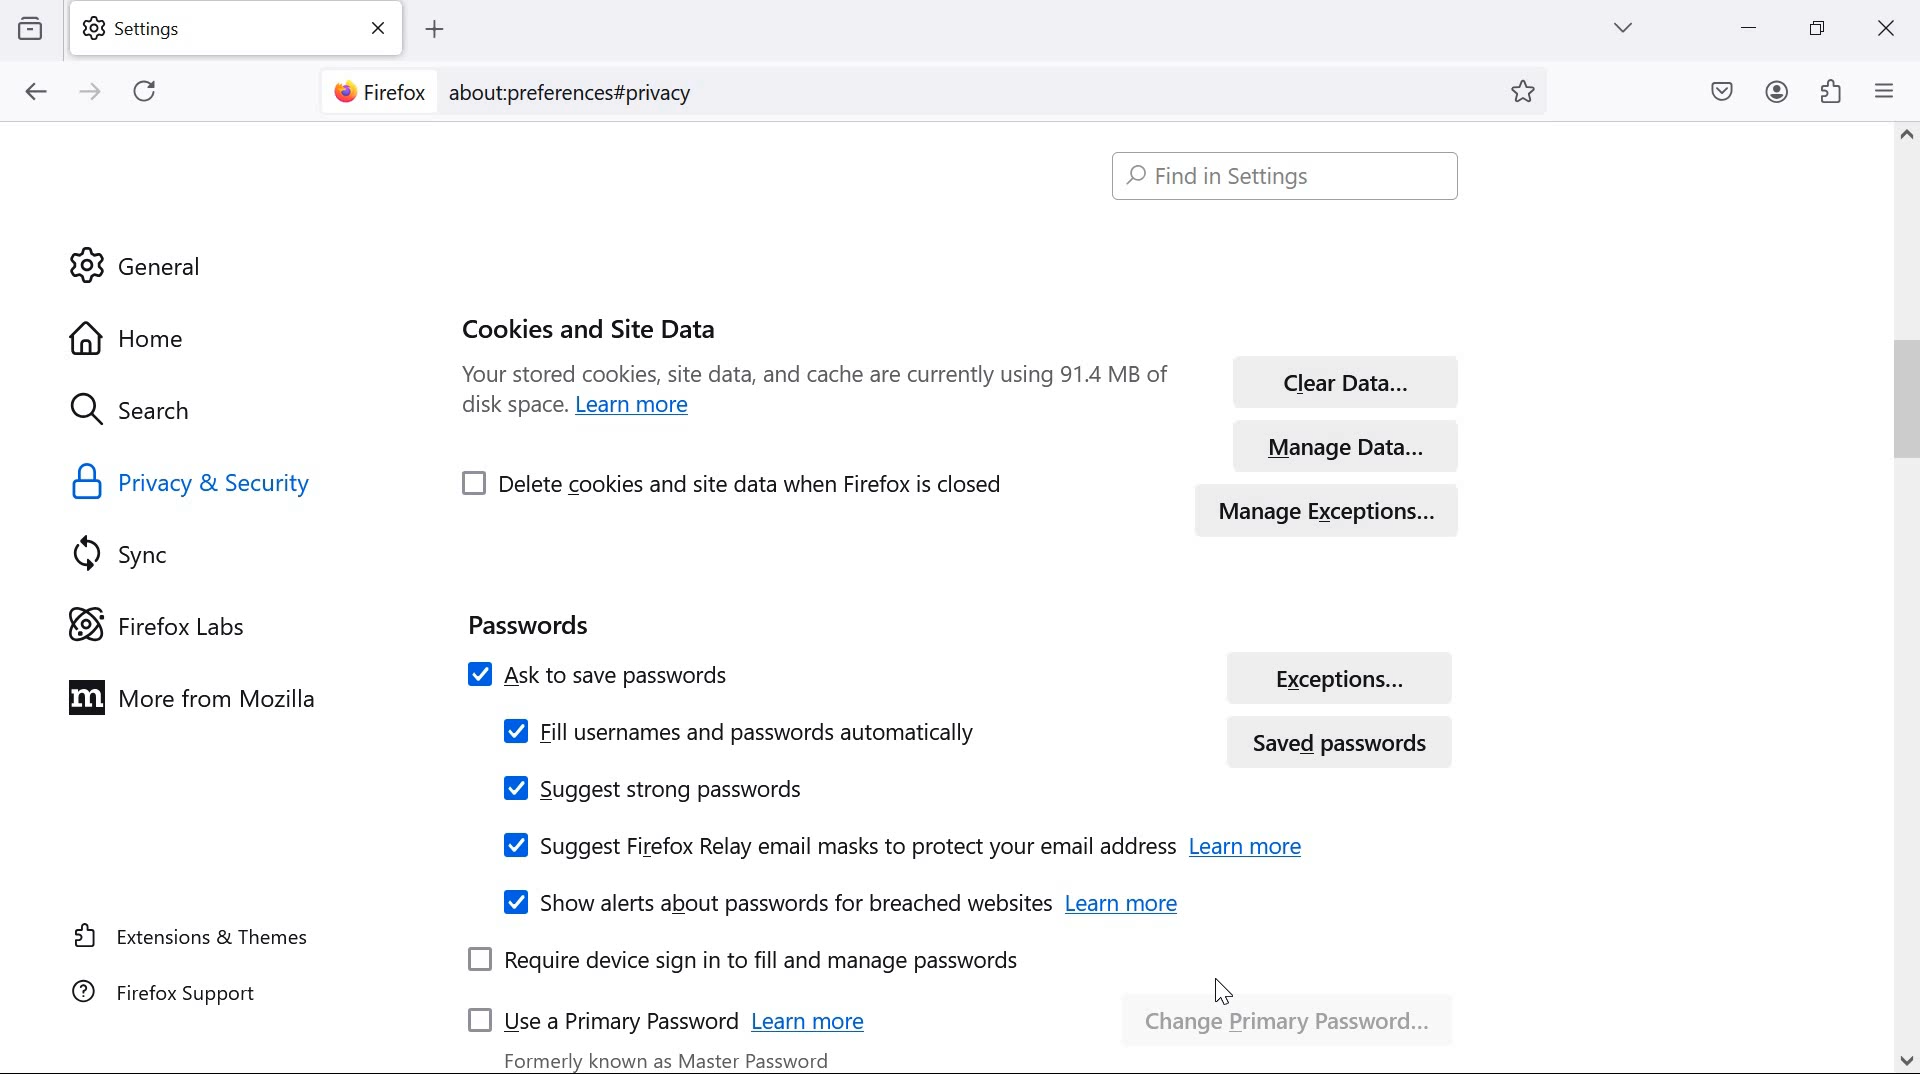  What do you see at coordinates (813, 672) in the screenshot?
I see `Ask to save passwords` at bounding box center [813, 672].